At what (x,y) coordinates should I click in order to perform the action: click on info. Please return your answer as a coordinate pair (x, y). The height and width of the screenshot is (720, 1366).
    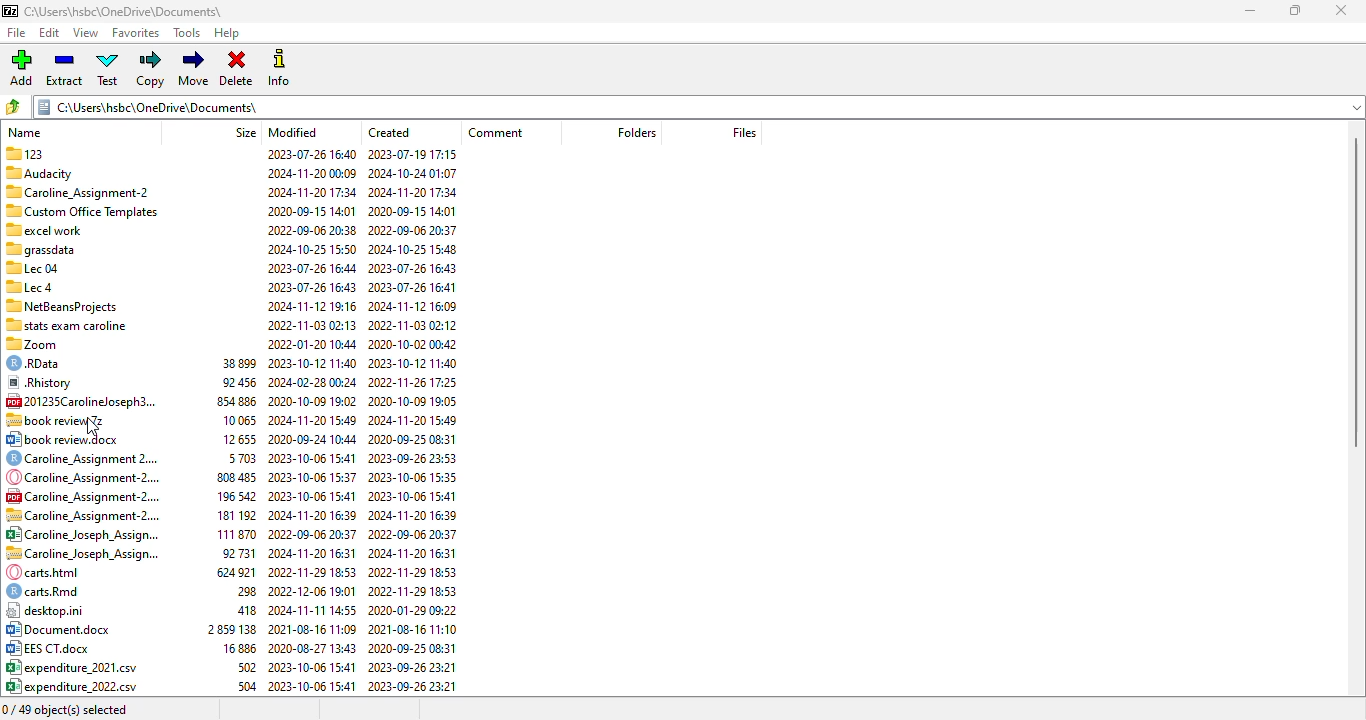
    Looking at the image, I should click on (280, 68).